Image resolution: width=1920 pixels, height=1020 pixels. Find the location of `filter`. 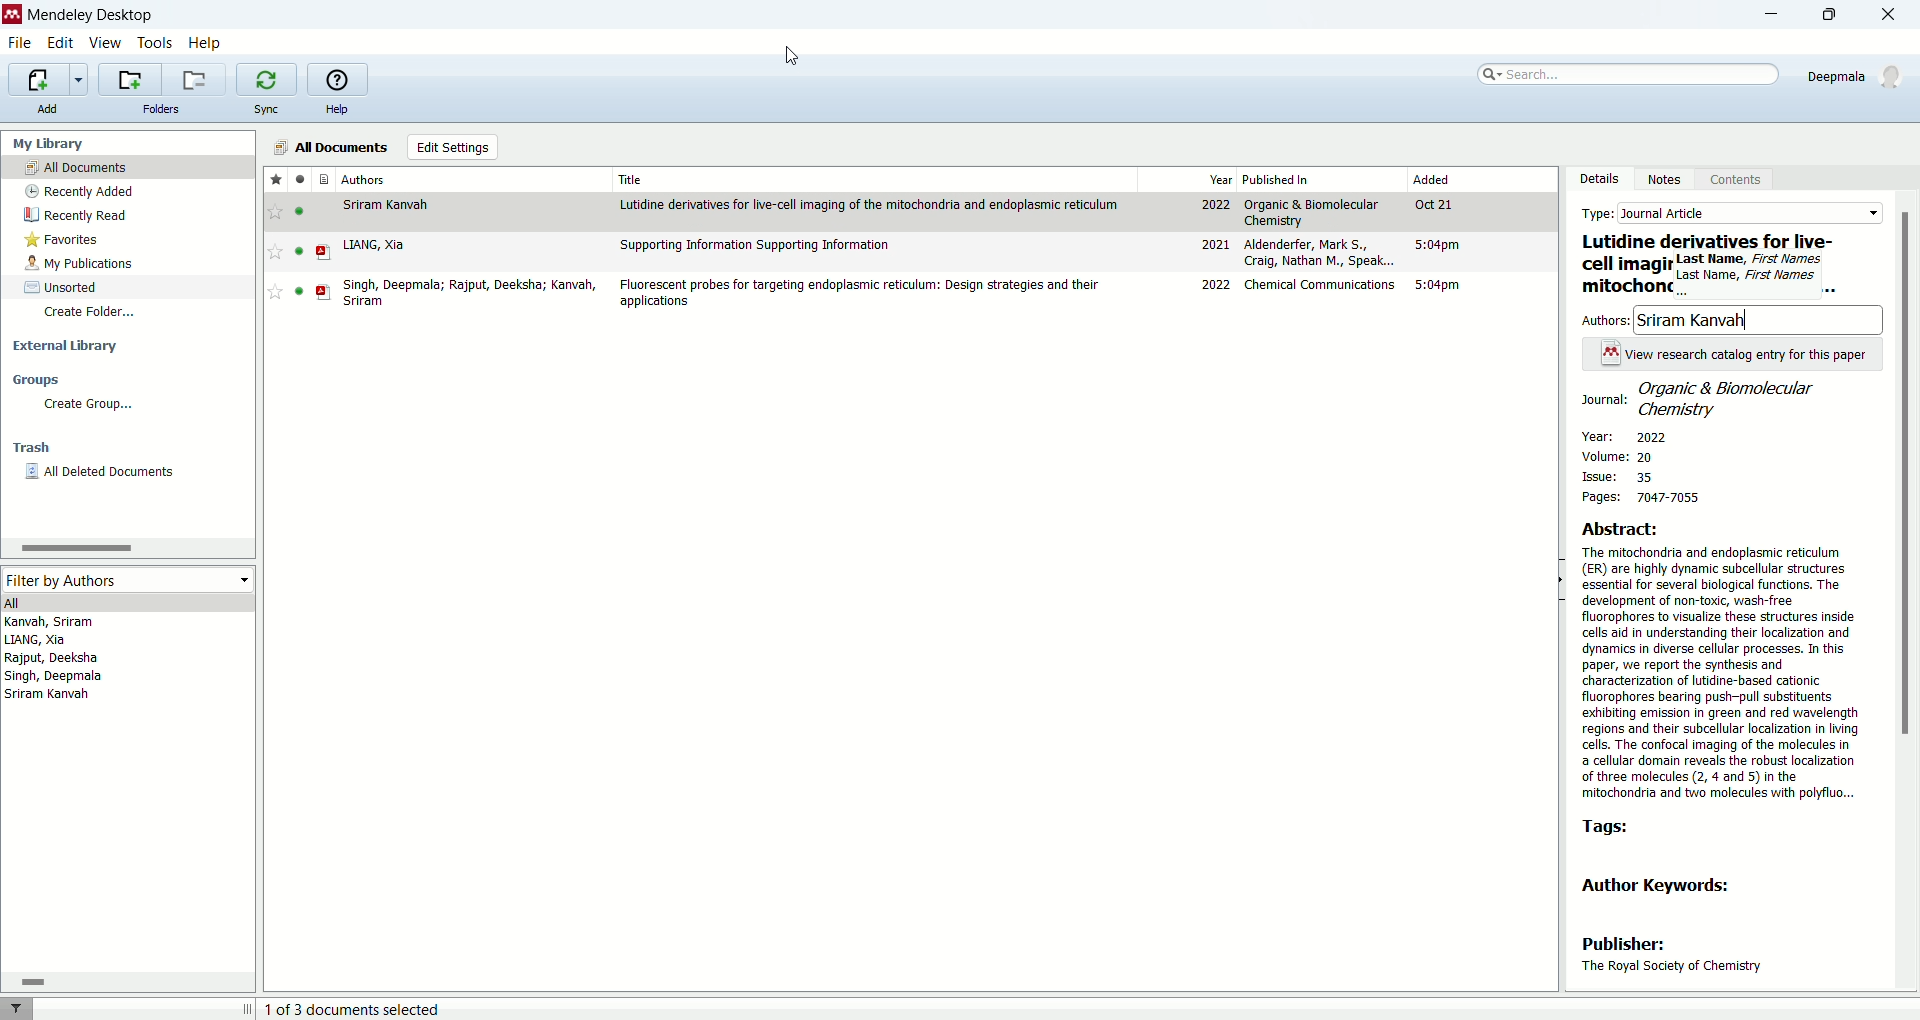

filter is located at coordinates (17, 1008).